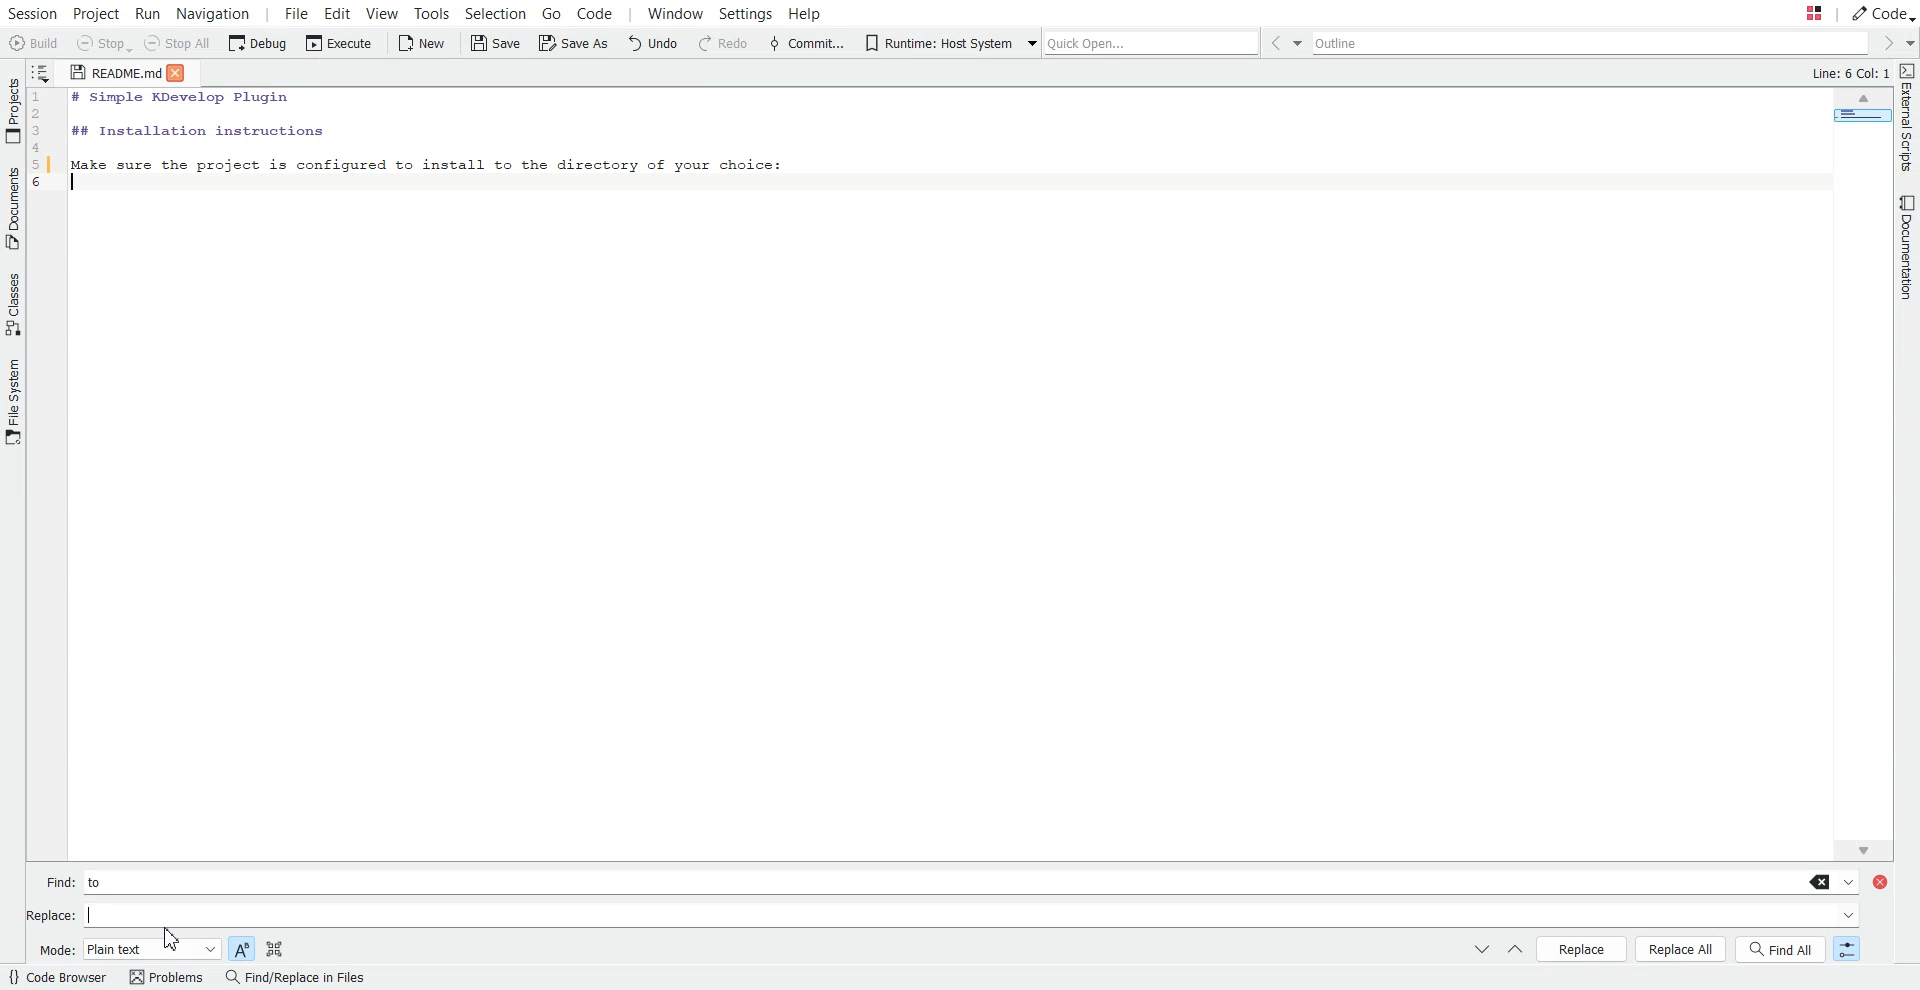 The height and width of the screenshot is (990, 1920). Describe the element at coordinates (1883, 883) in the screenshot. I see `Close Window` at that location.